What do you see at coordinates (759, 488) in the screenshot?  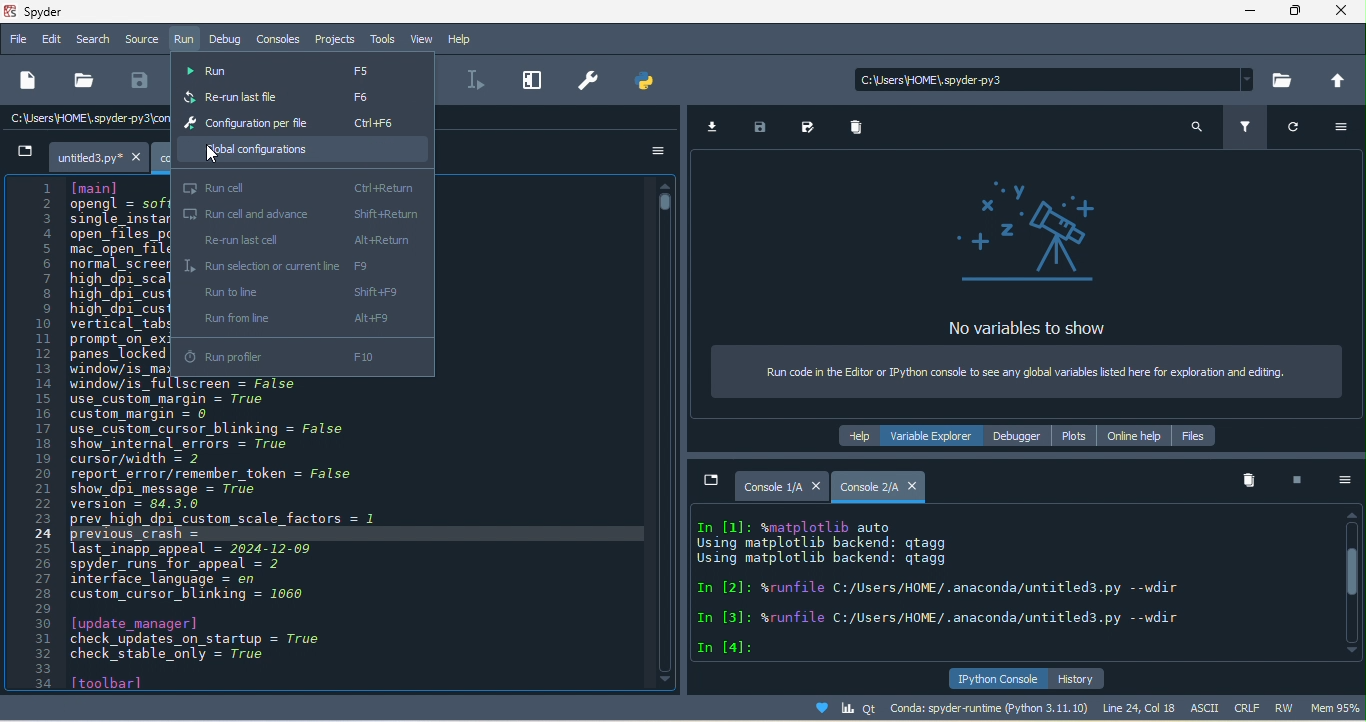 I see `console1/a` at bounding box center [759, 488].